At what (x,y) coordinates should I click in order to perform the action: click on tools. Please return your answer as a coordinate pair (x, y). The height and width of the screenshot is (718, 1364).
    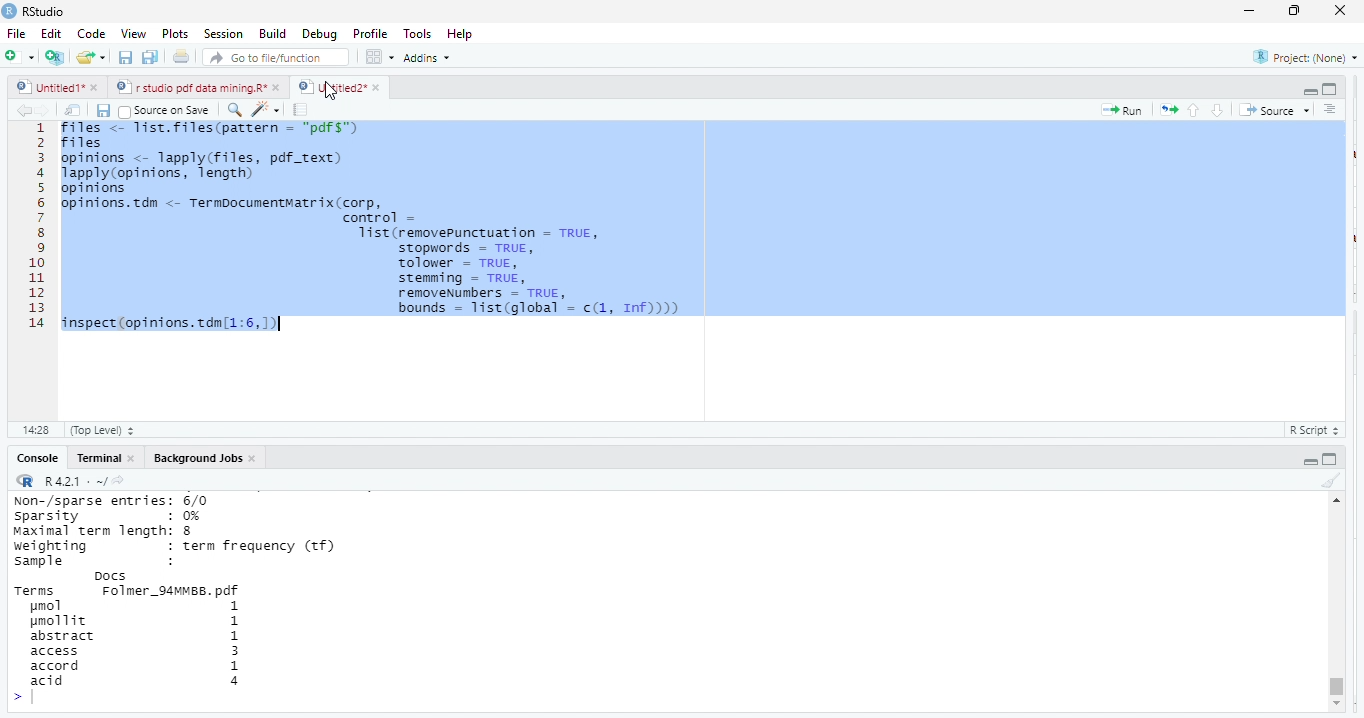
    Looking at the image, I should click on (420, 32).